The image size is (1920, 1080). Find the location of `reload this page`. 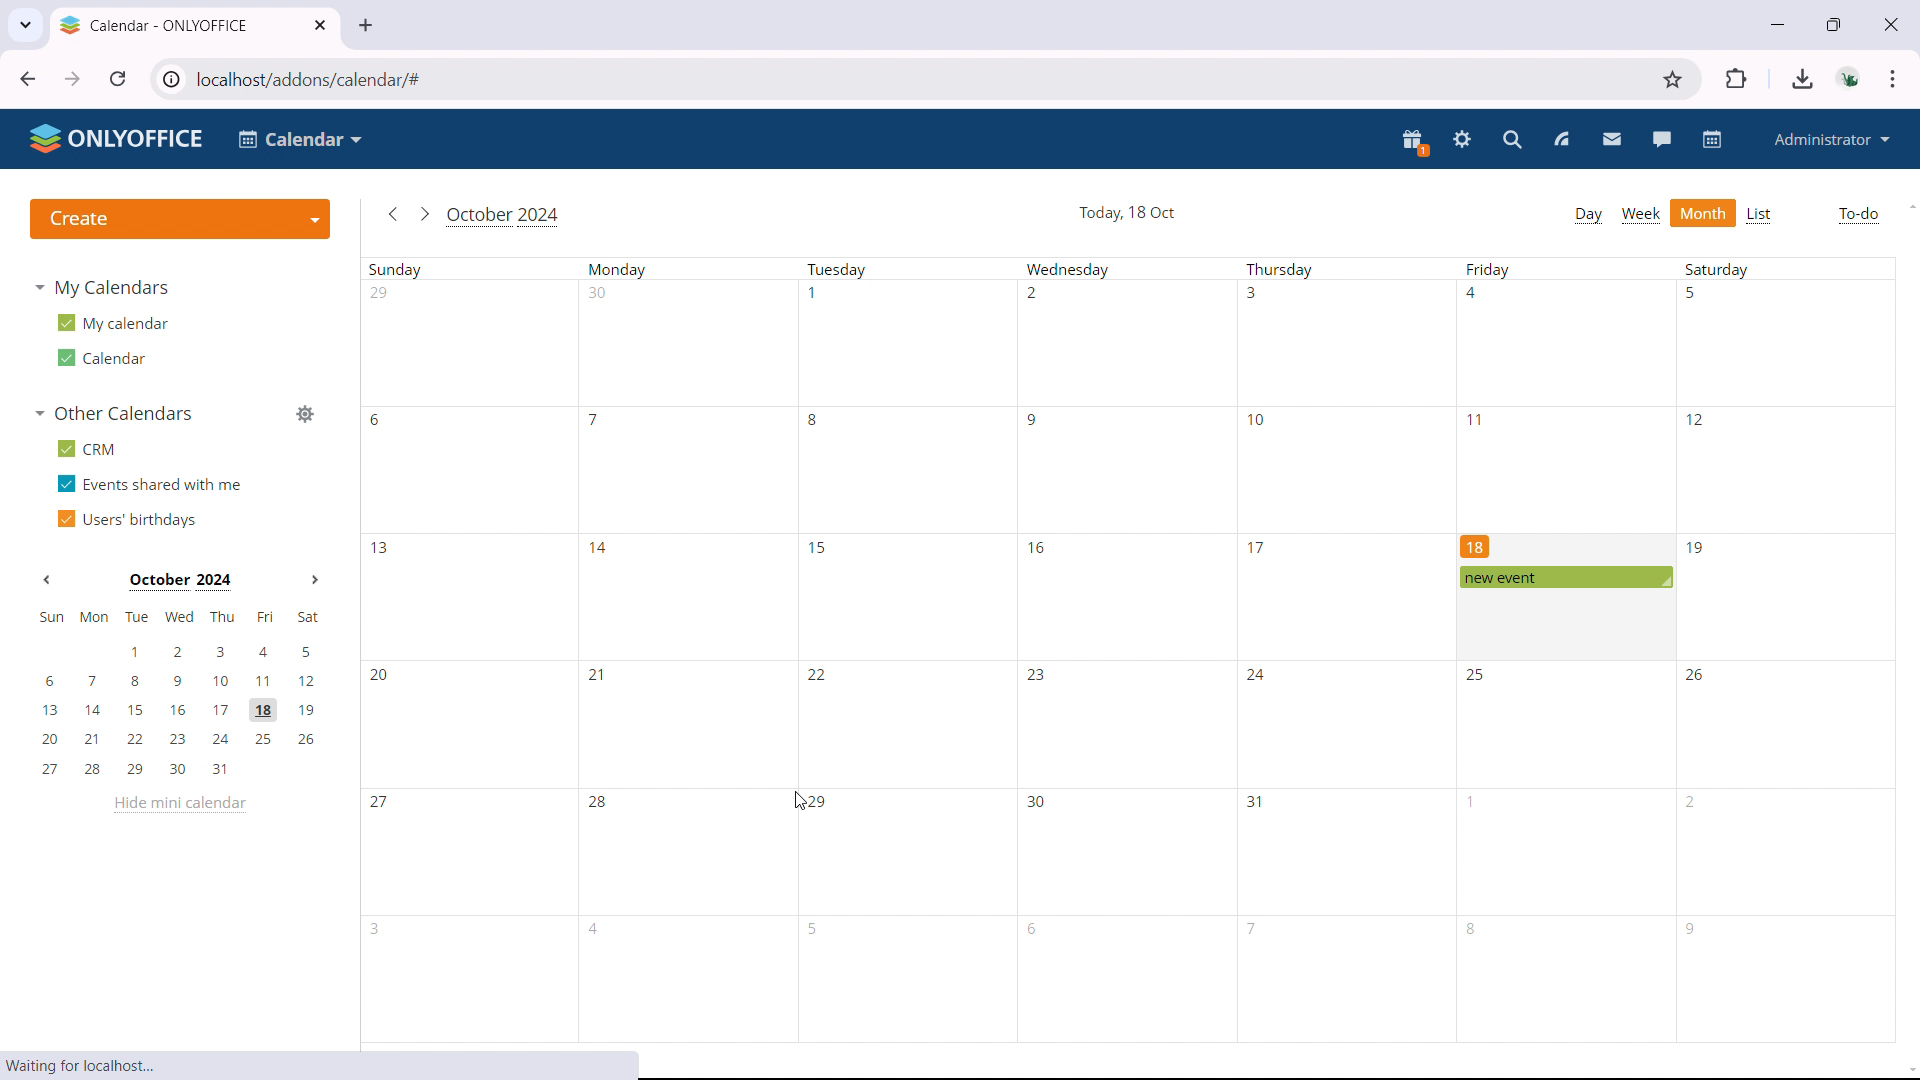

reload this page is located at coordinates (119, 78).